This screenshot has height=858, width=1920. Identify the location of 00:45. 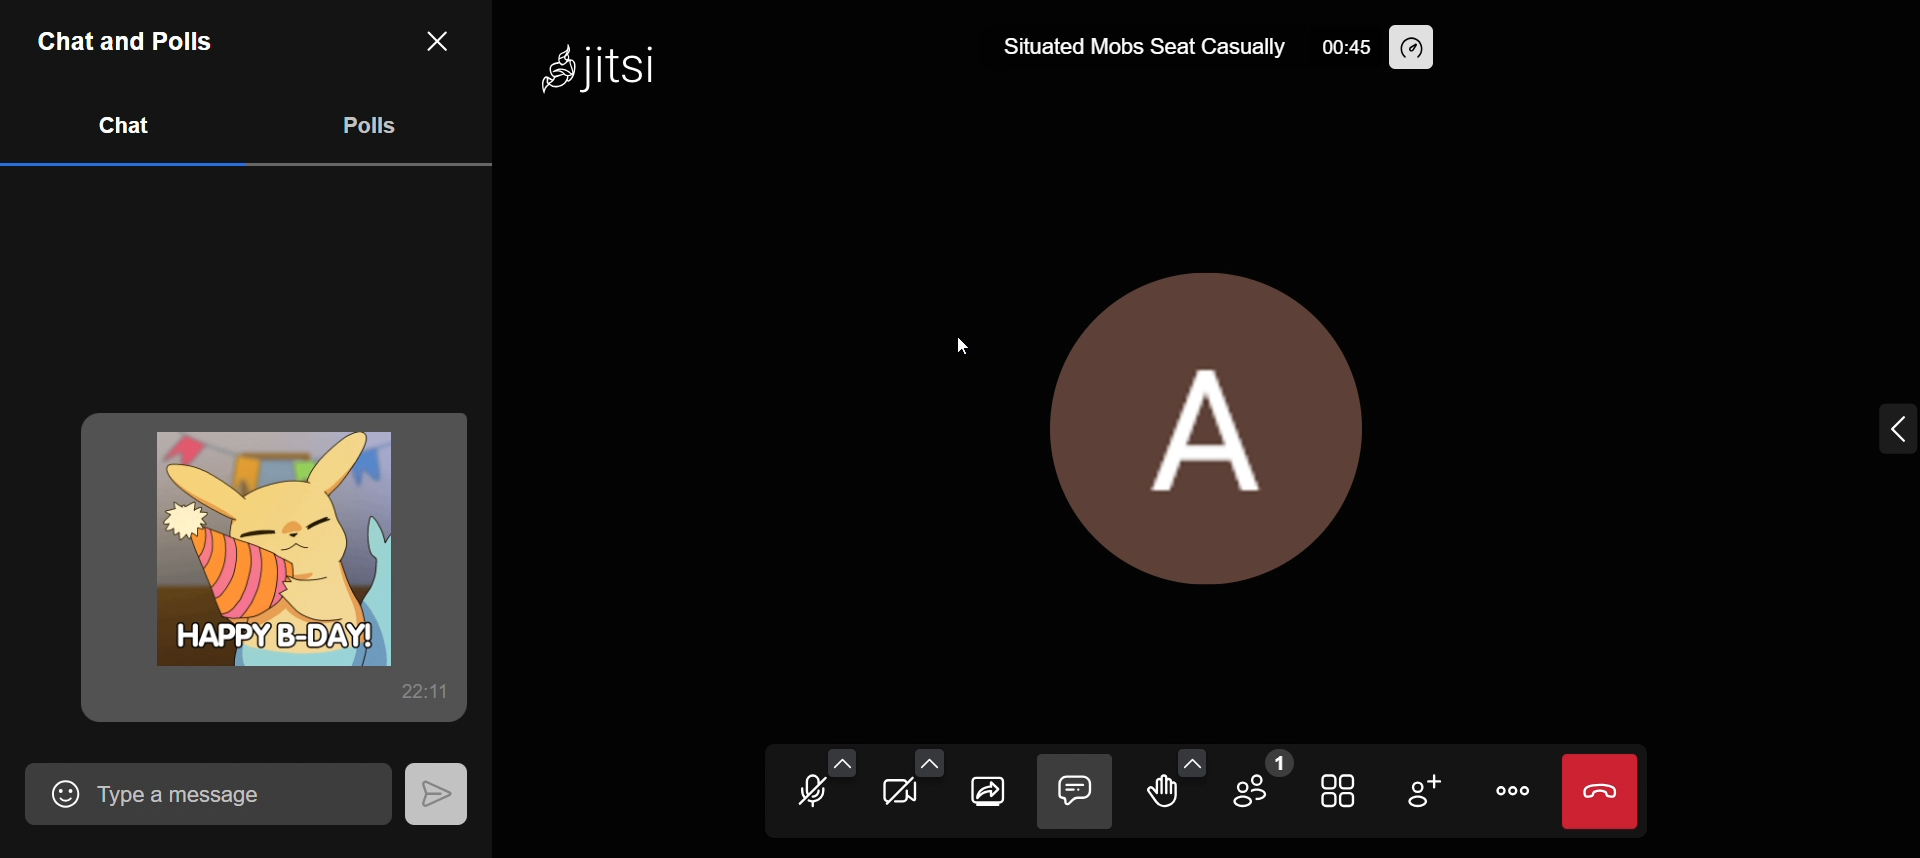
(1344, 47).